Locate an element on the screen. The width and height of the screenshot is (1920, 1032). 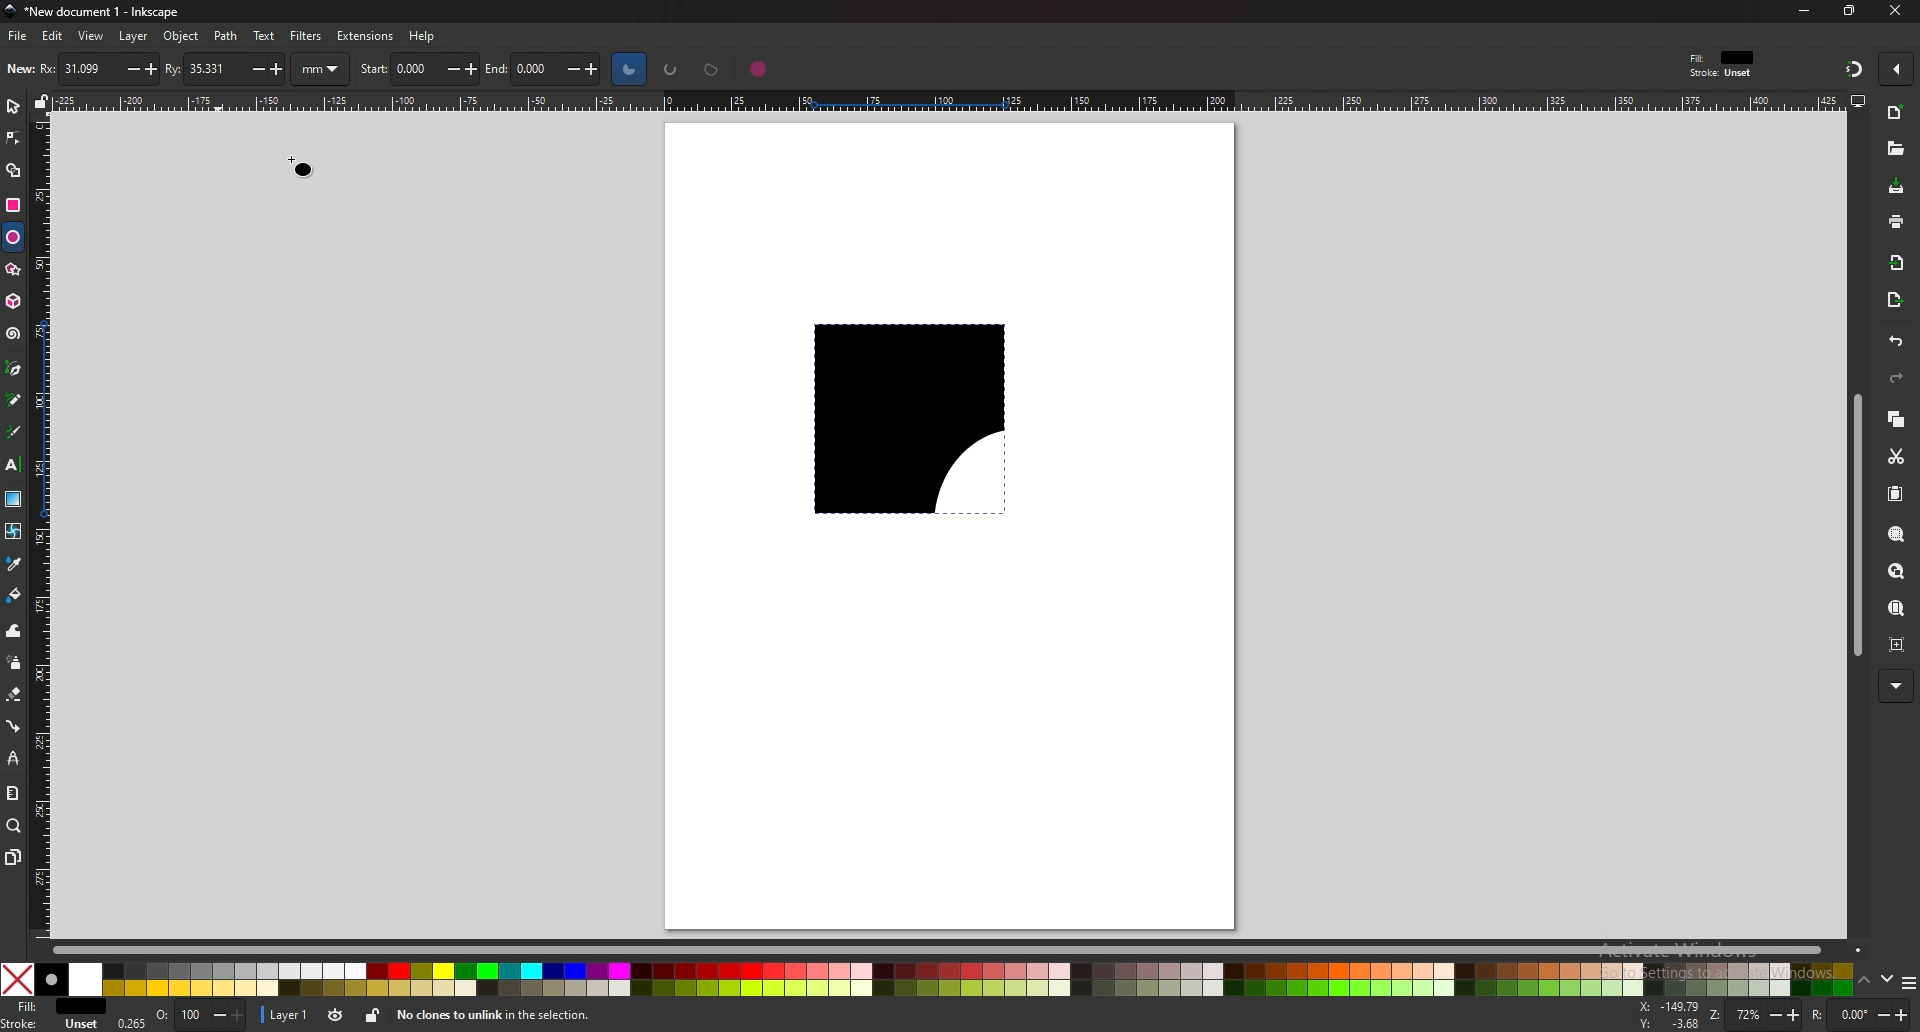
connector is located at coordinates (15, 725).